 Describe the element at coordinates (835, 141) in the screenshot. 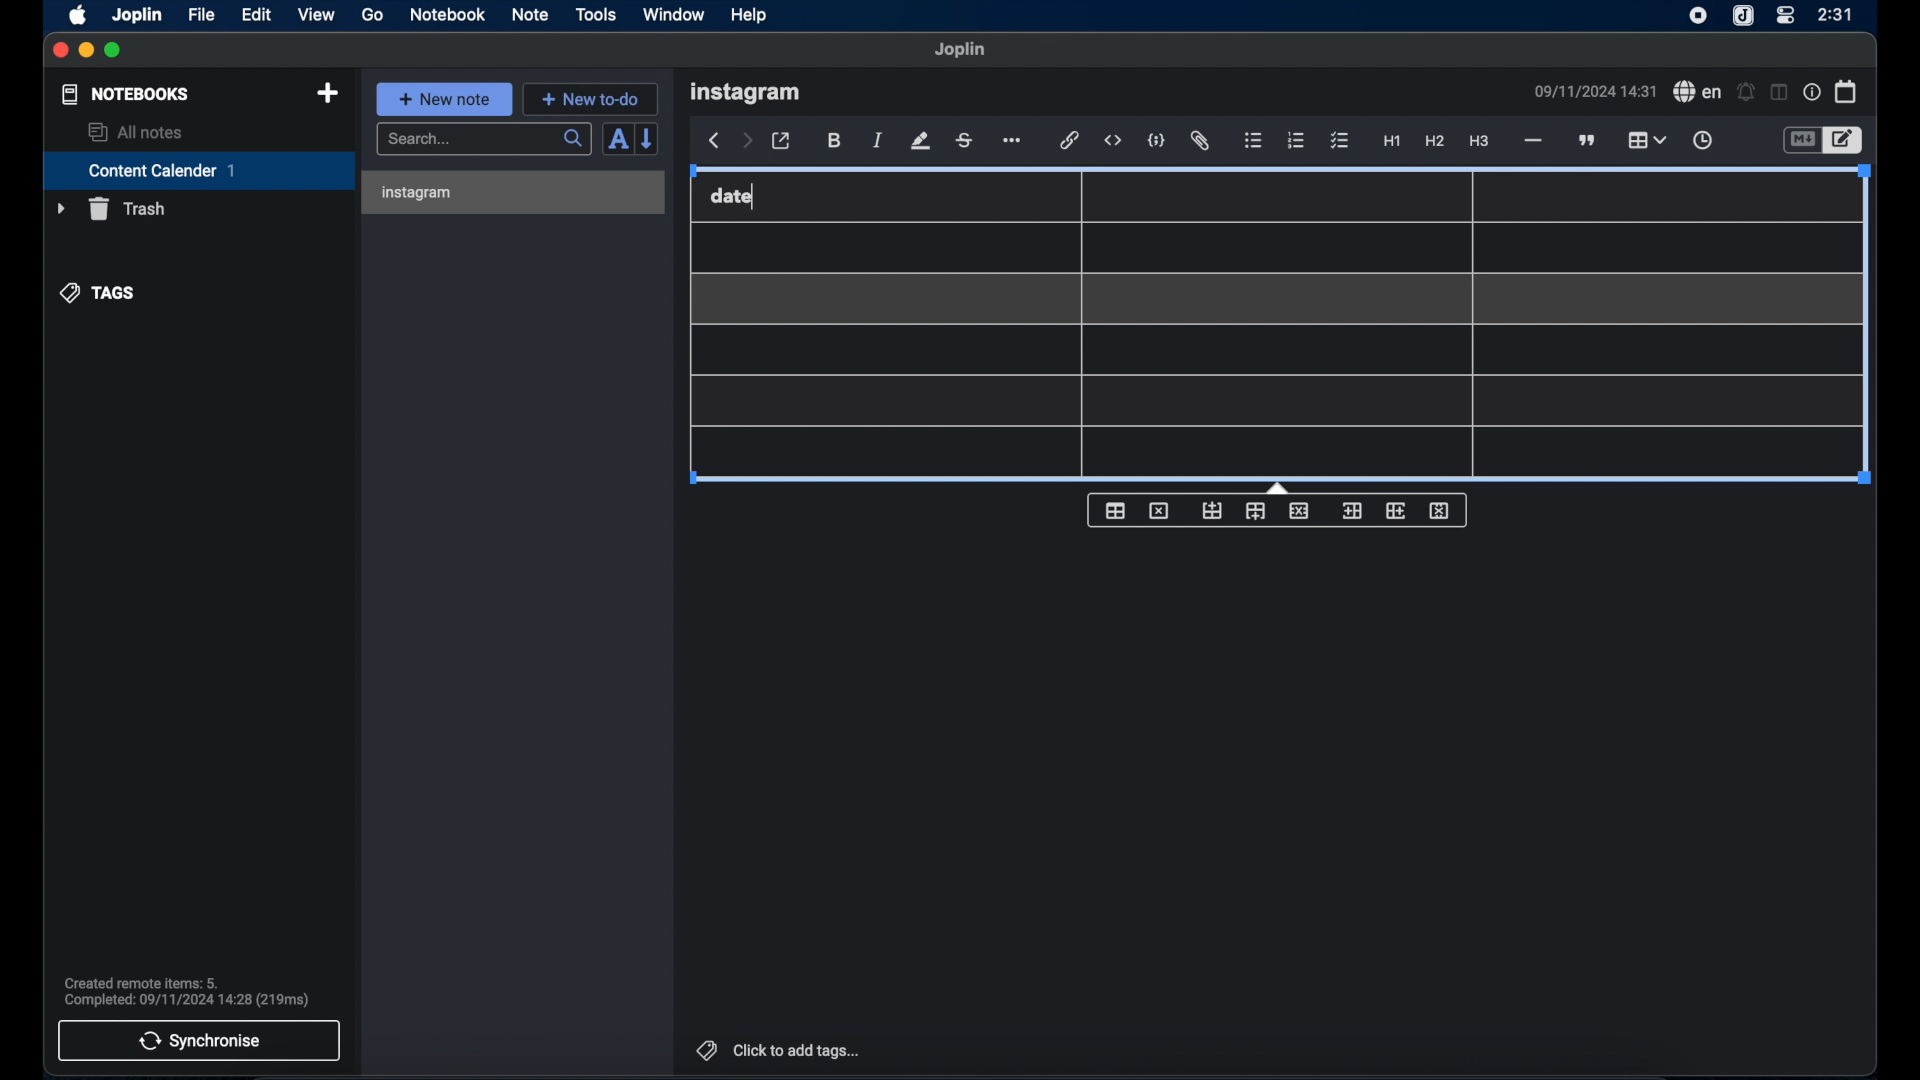

I see `bold` at that location.